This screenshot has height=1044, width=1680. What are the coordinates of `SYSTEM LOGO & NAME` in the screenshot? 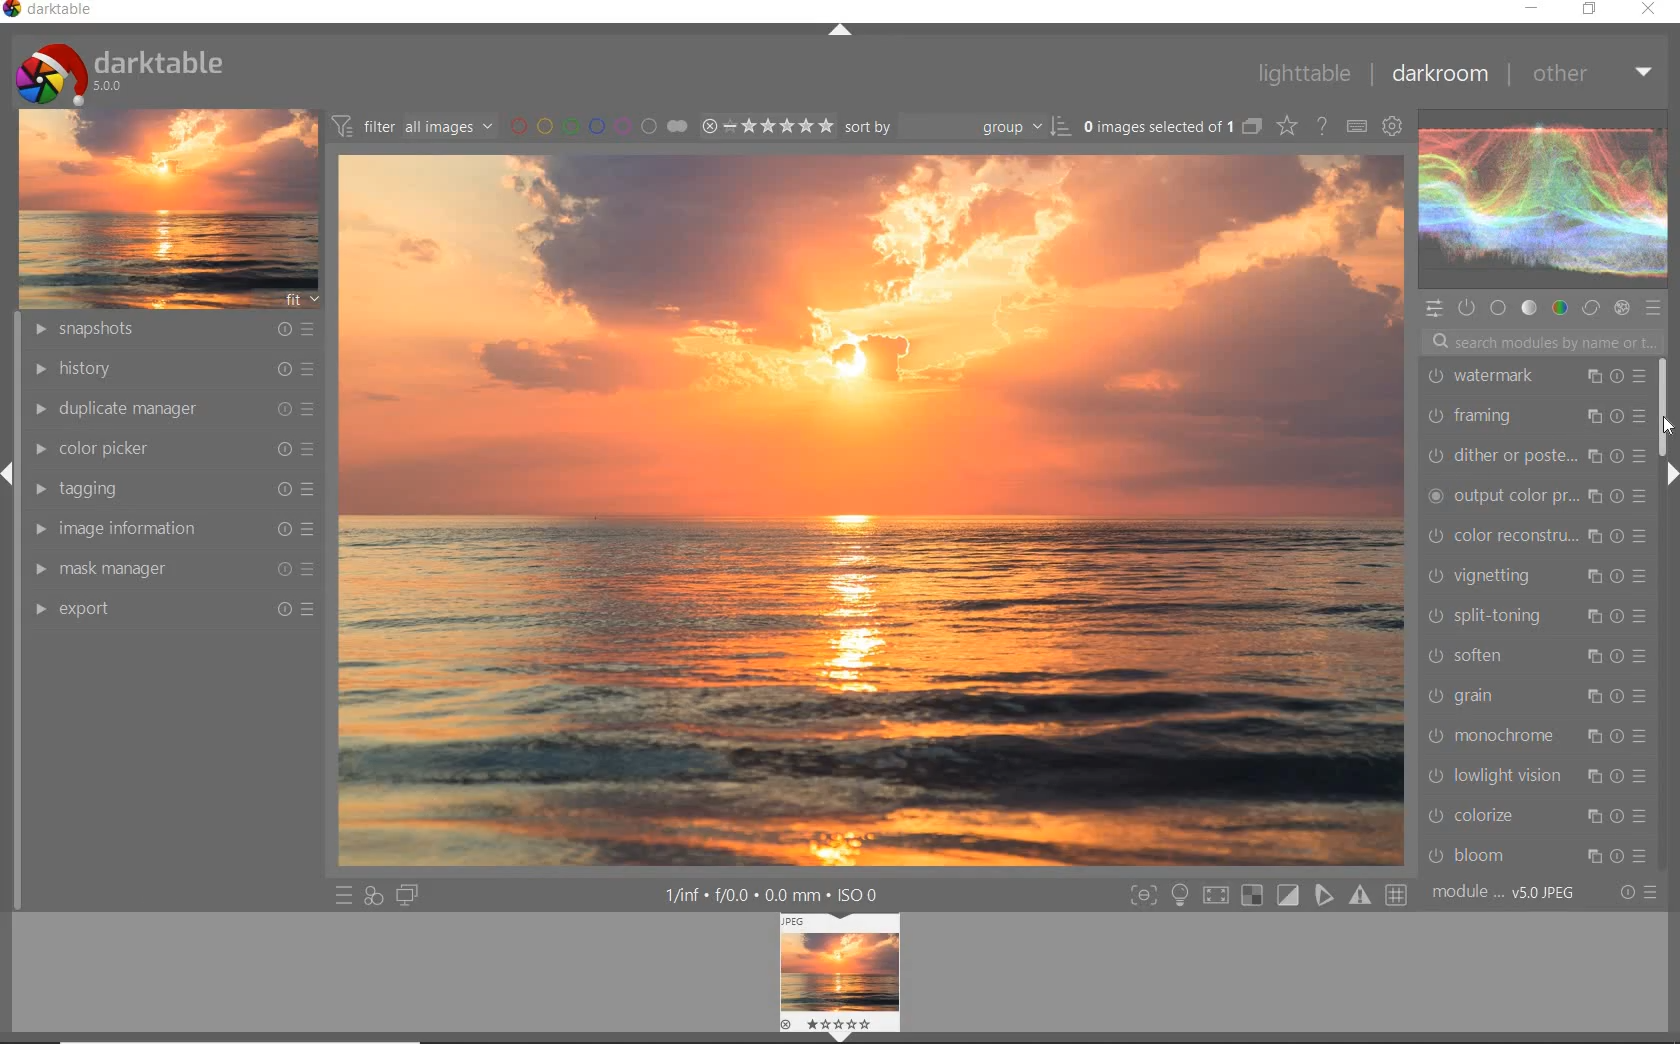 It's located at (119, 69).